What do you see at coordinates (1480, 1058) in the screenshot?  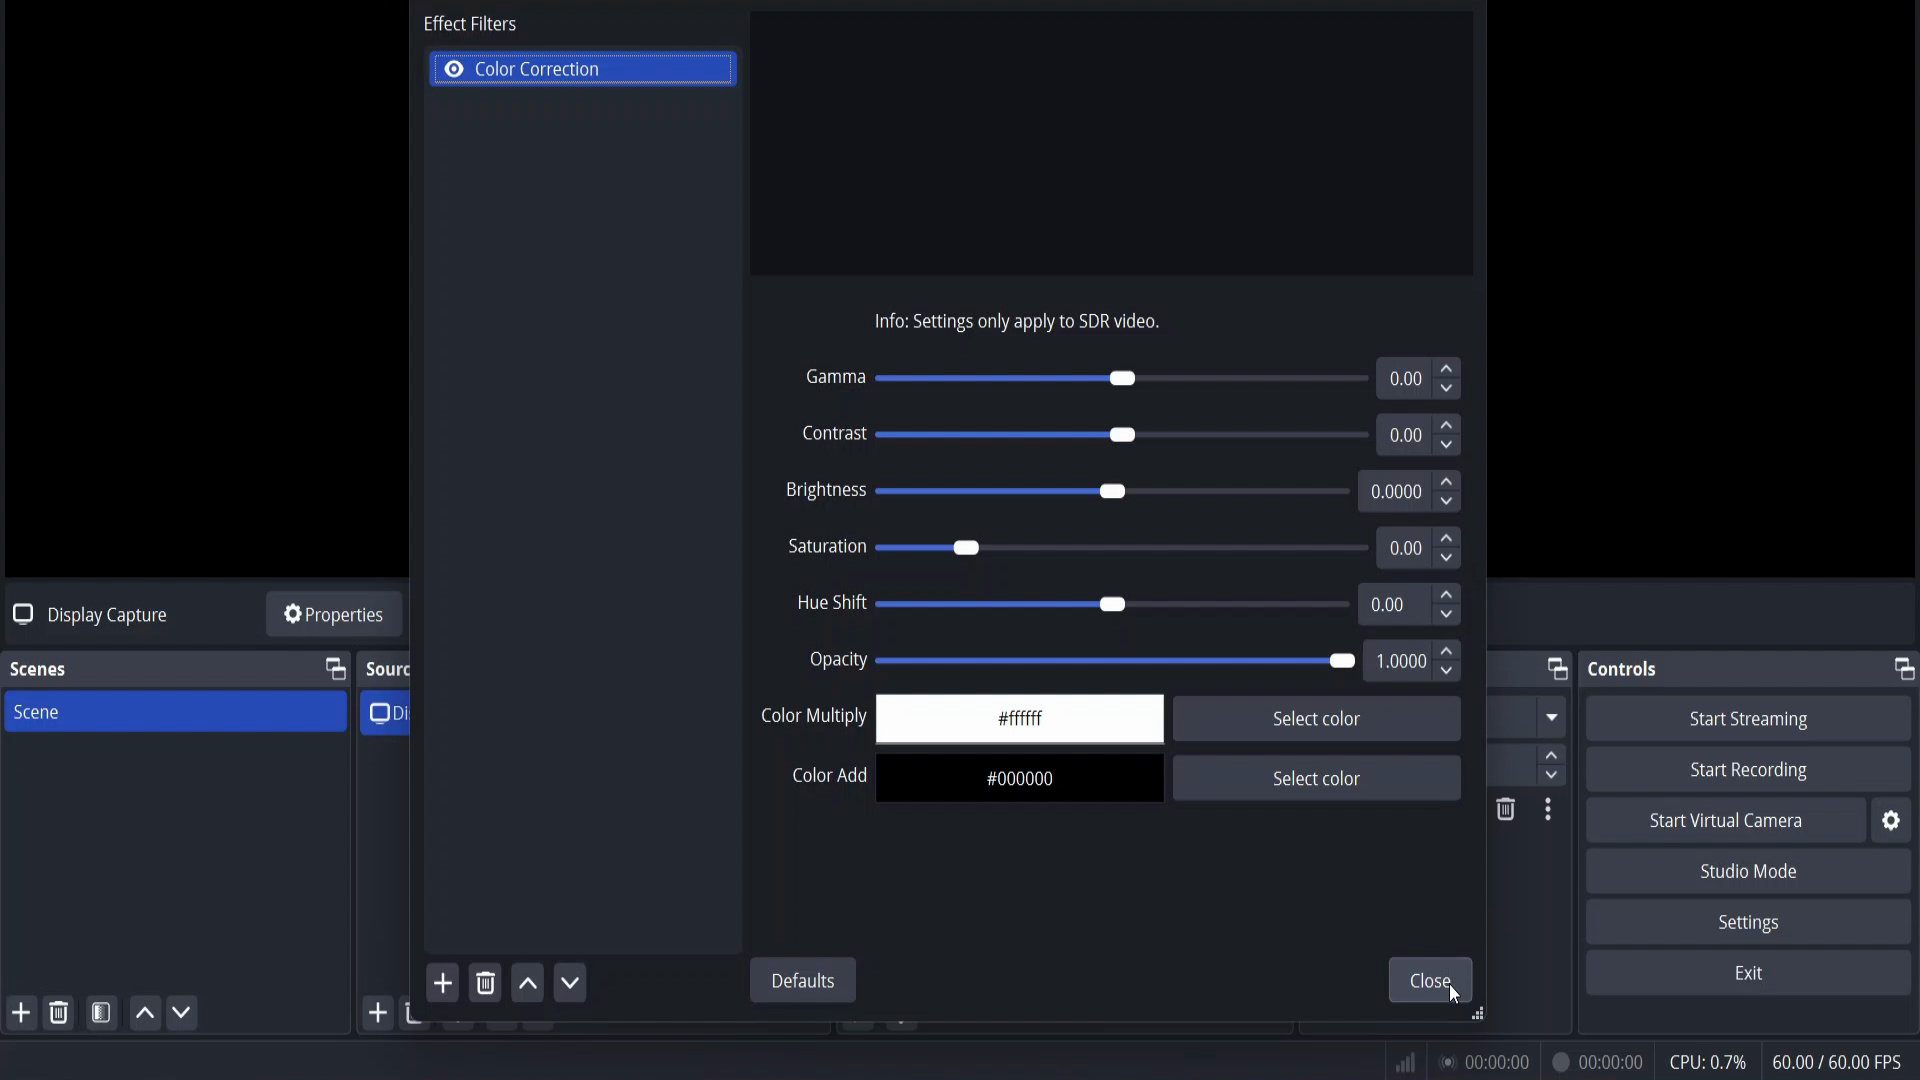 I see `status` at bounding box center [1480, 1058].